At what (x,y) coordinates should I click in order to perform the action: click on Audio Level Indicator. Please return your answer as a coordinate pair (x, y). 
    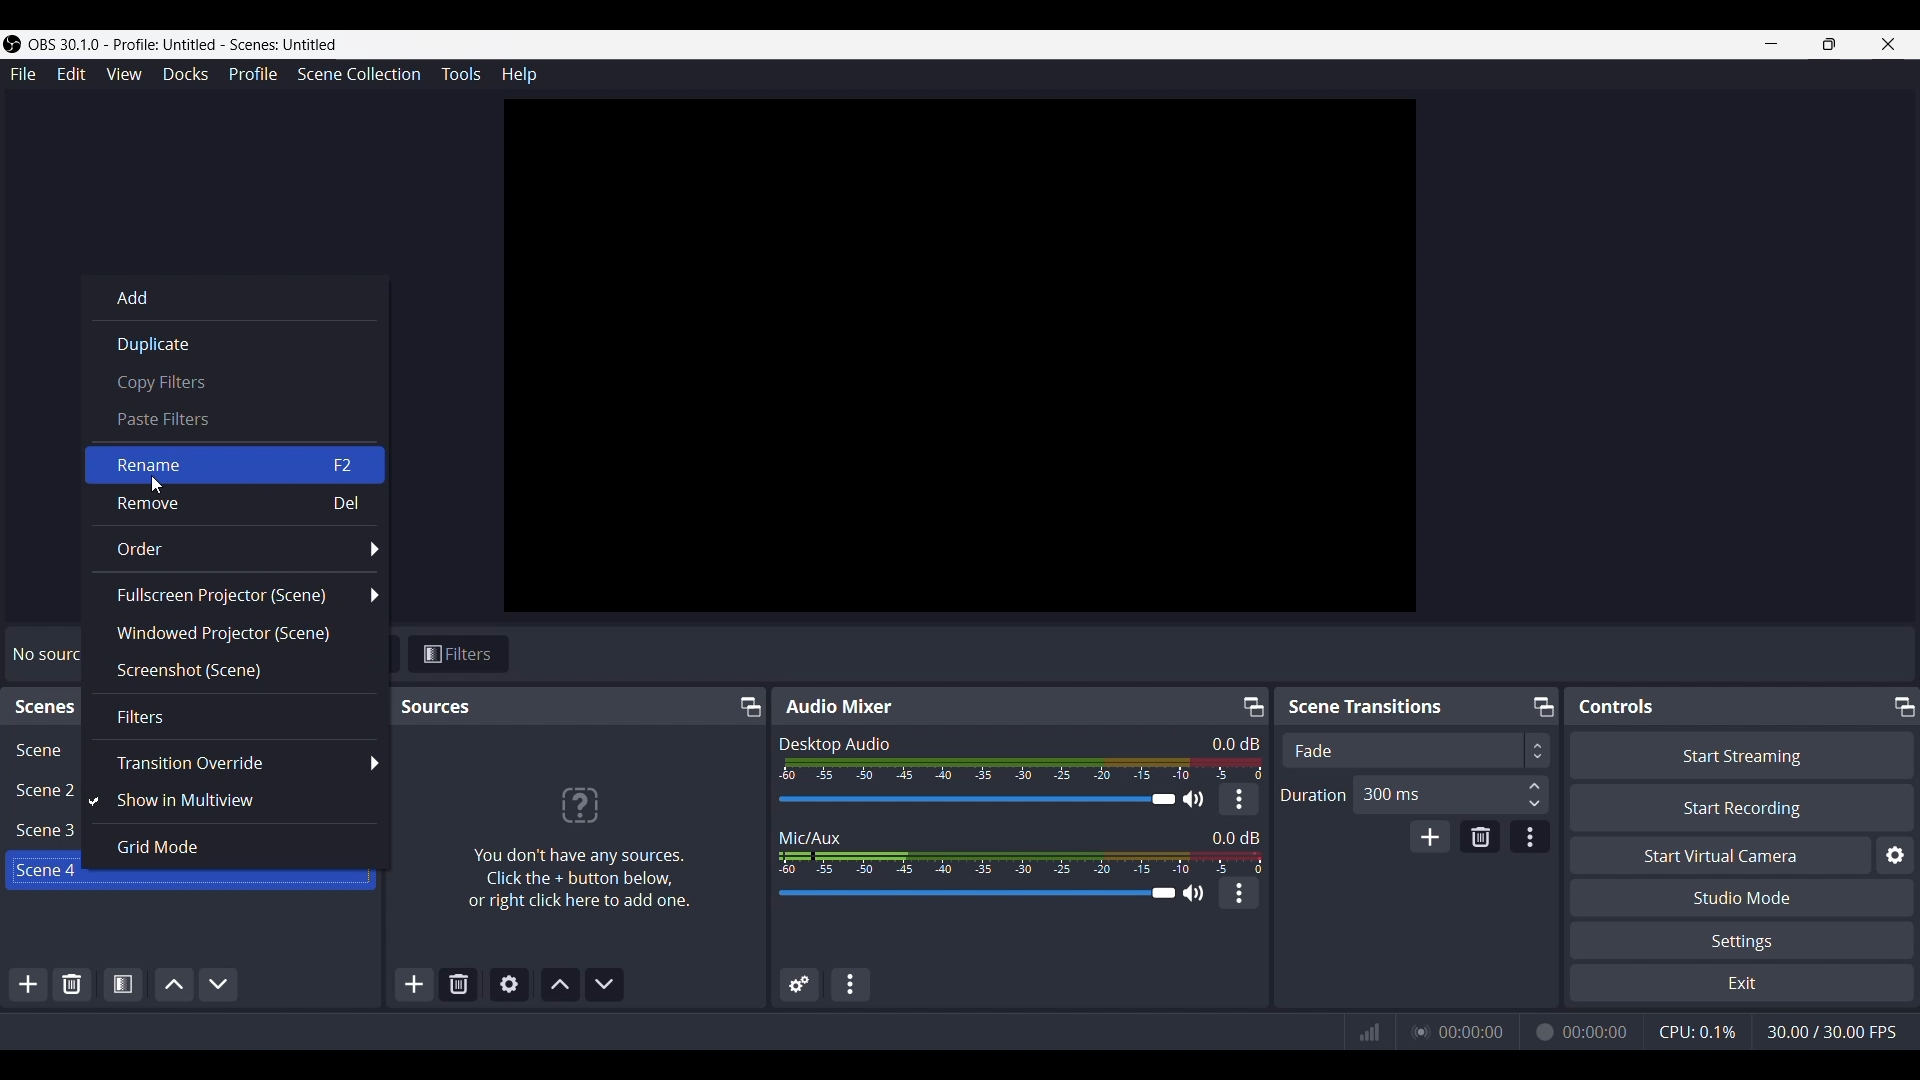
    Looking at the image, I should click on (1236, 836).